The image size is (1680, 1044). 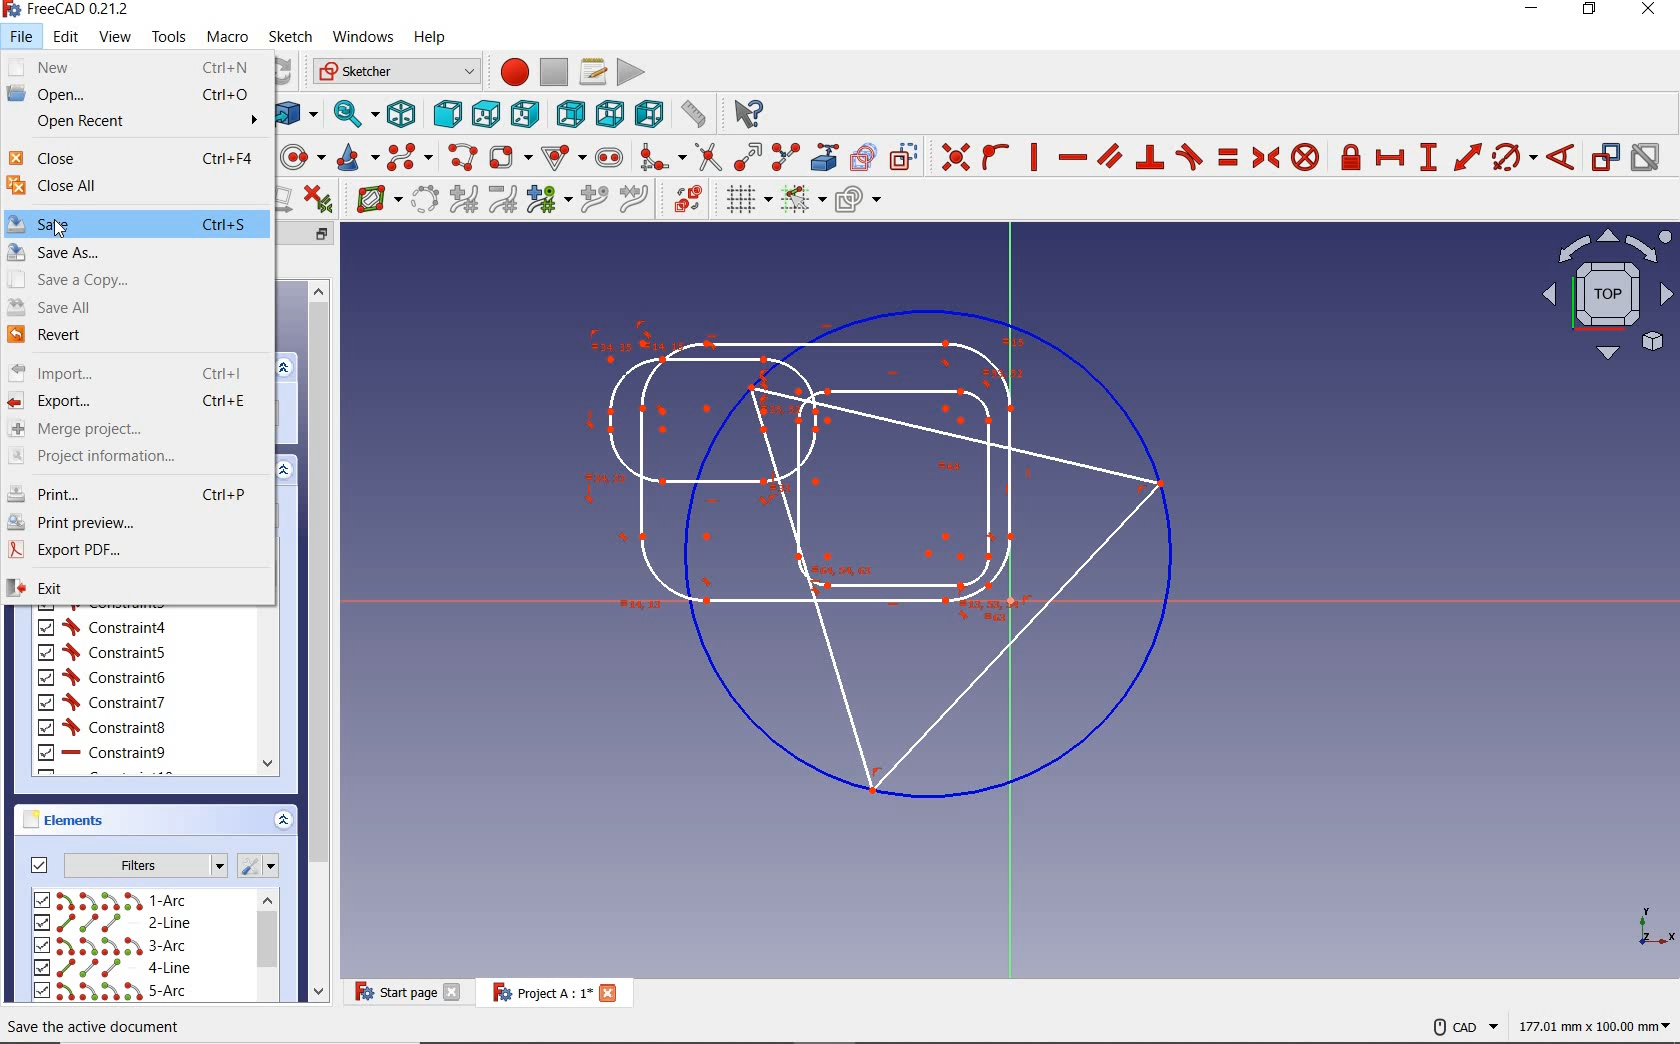 I want to click on tools, so click(x=169, y=39).